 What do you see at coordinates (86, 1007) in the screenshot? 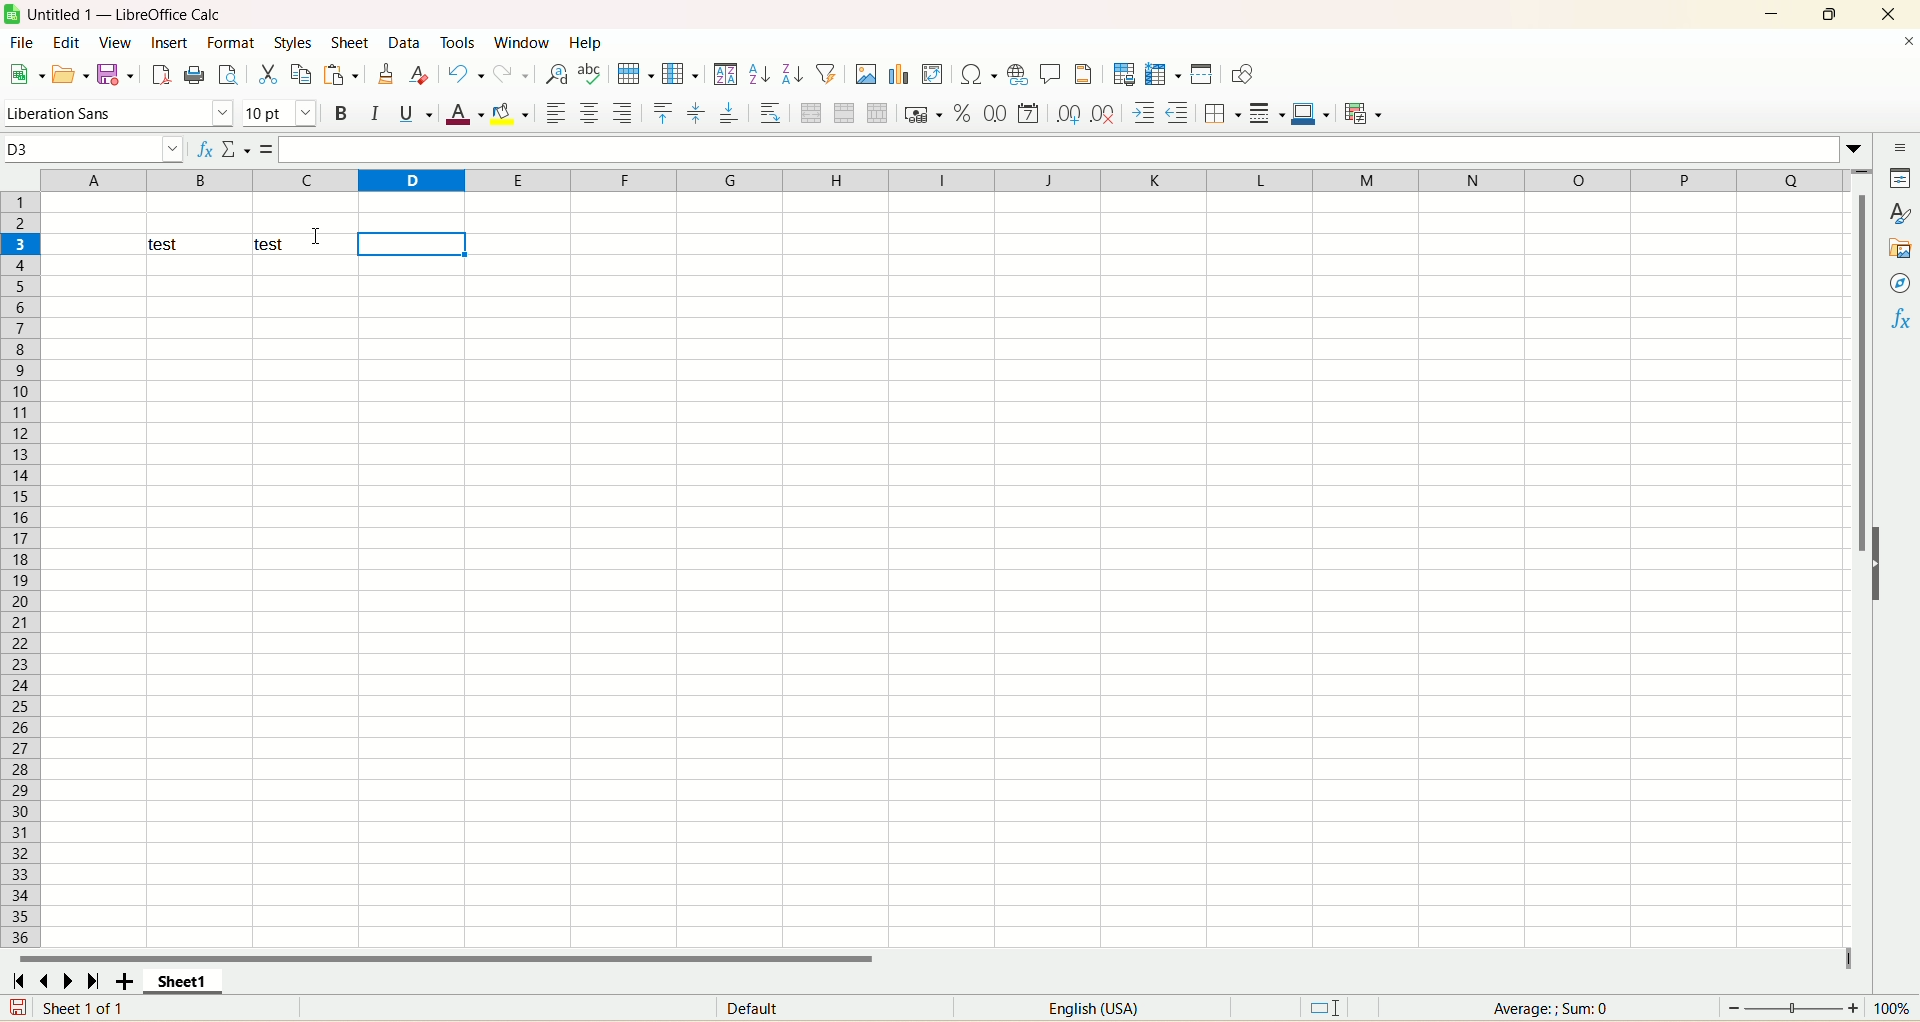
I see `sheet 1 of 1` at bounding box center [86, 1007].